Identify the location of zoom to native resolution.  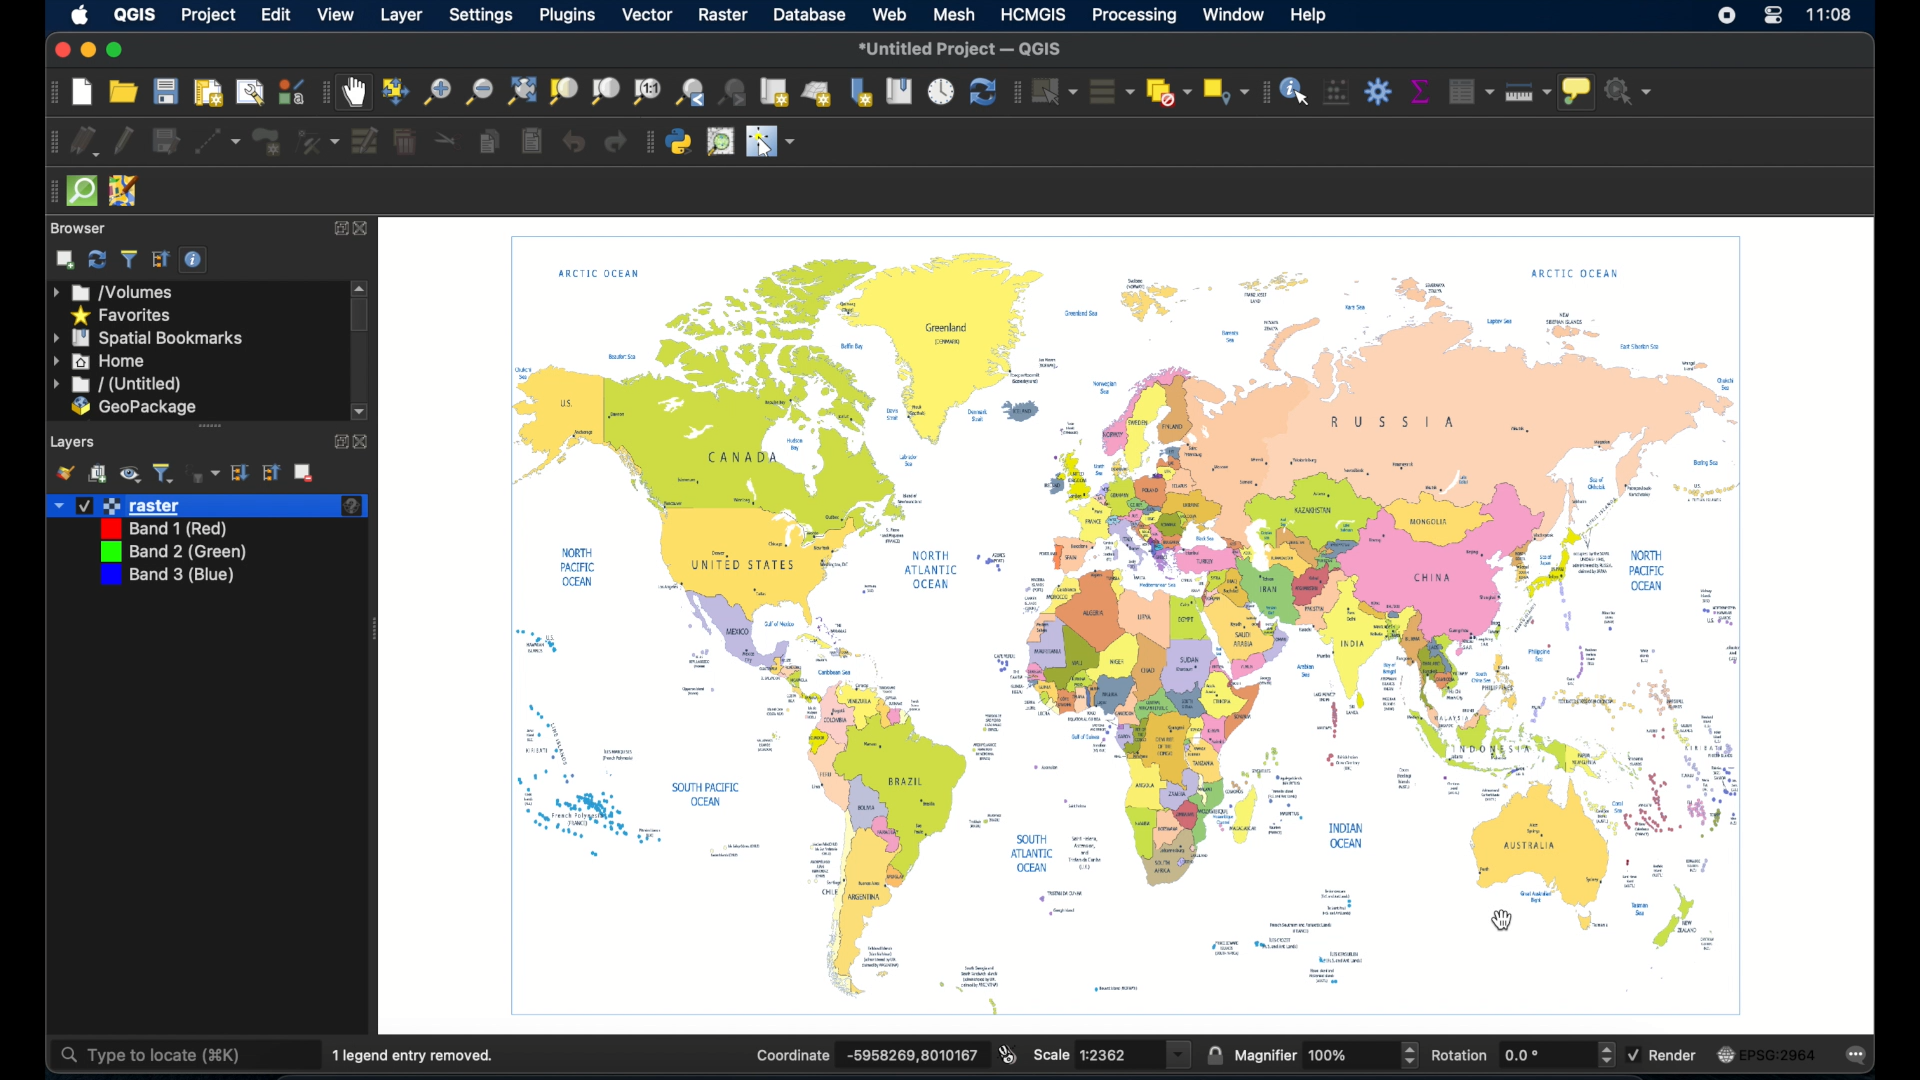
(647, 91).